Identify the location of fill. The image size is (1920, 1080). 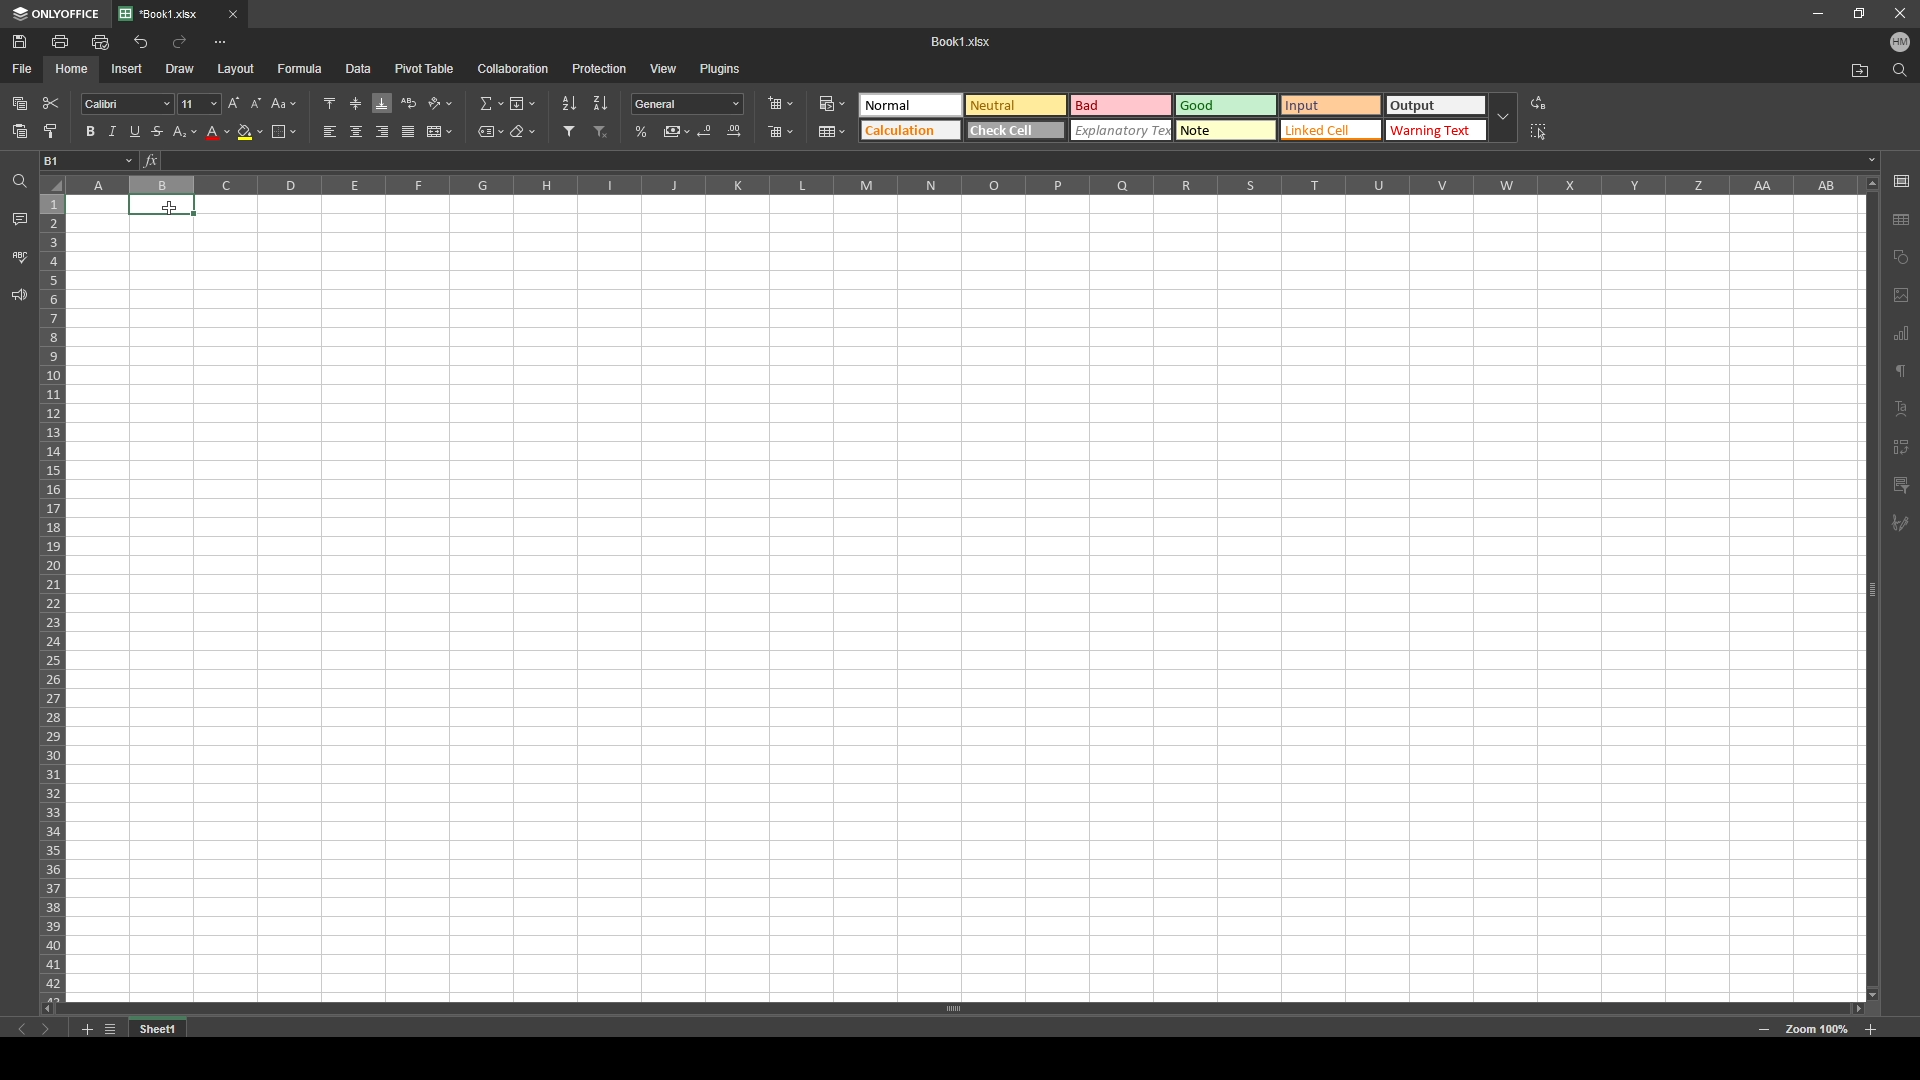
(522, 101).